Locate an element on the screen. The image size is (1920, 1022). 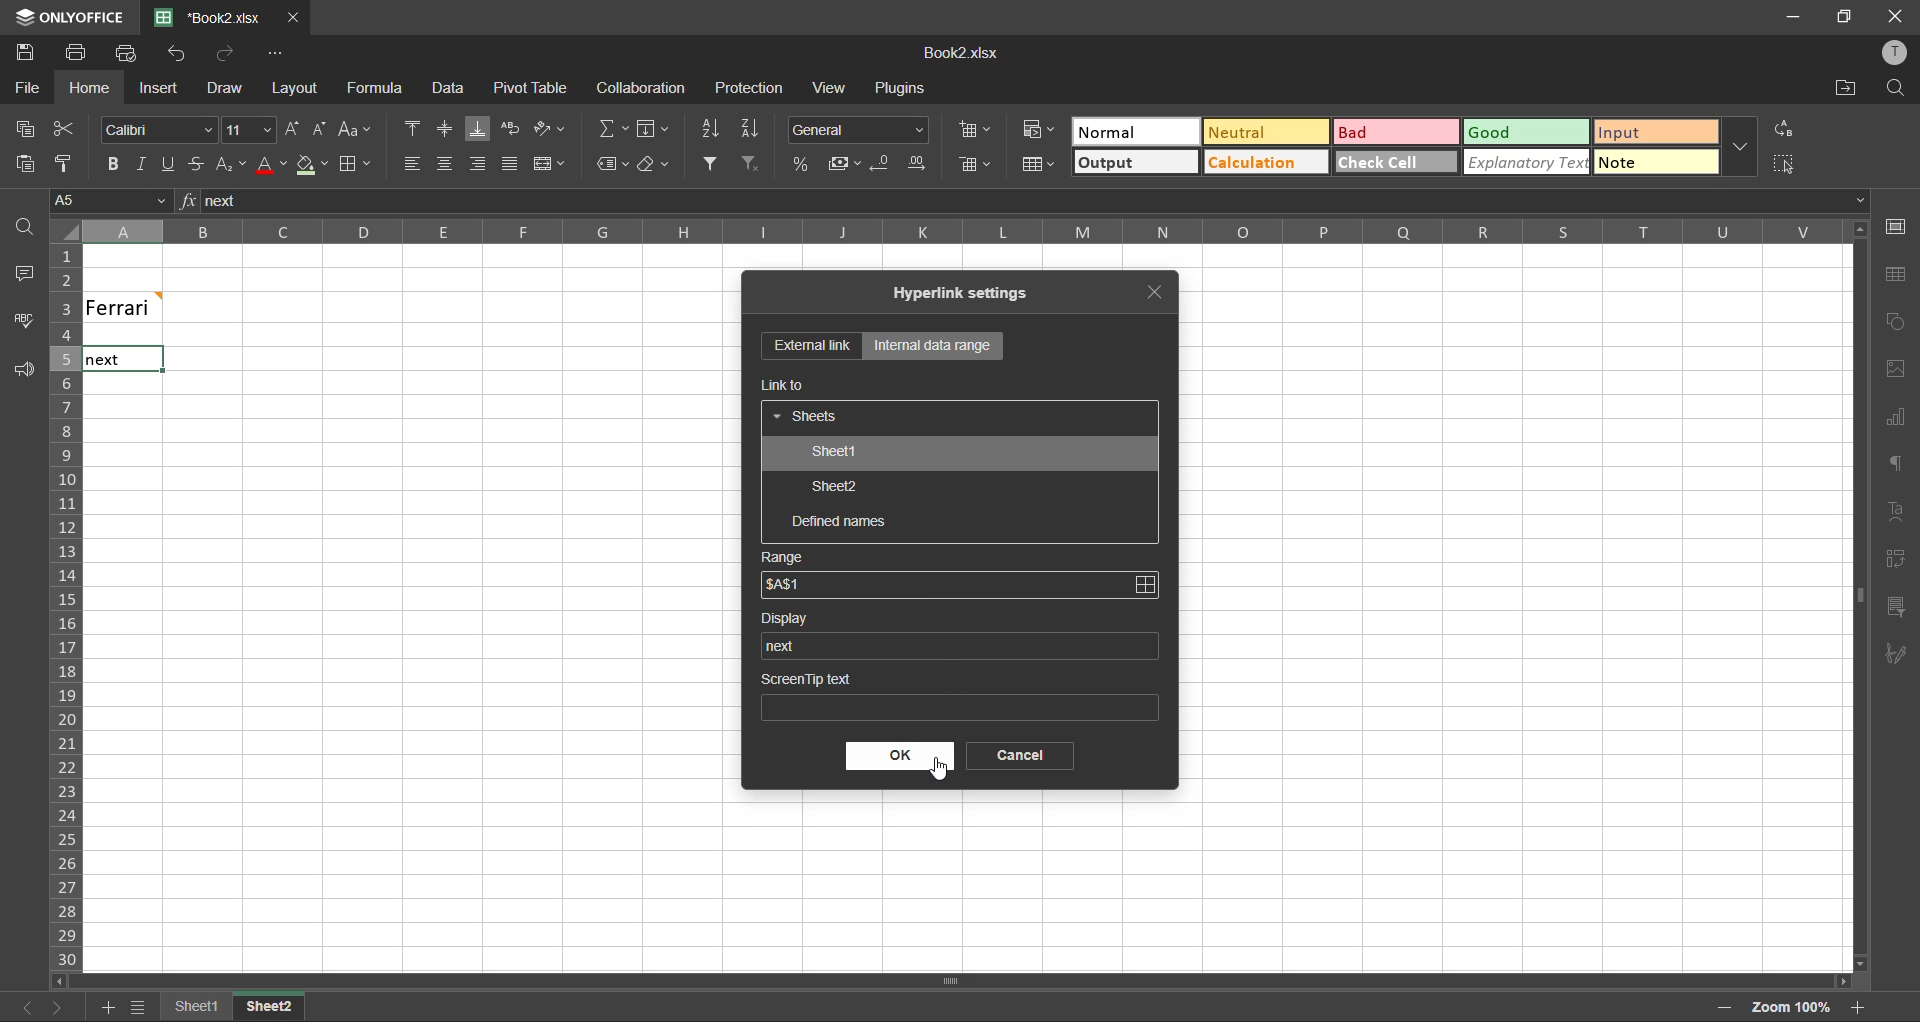
clear filter is located at coordinates (750, 161).